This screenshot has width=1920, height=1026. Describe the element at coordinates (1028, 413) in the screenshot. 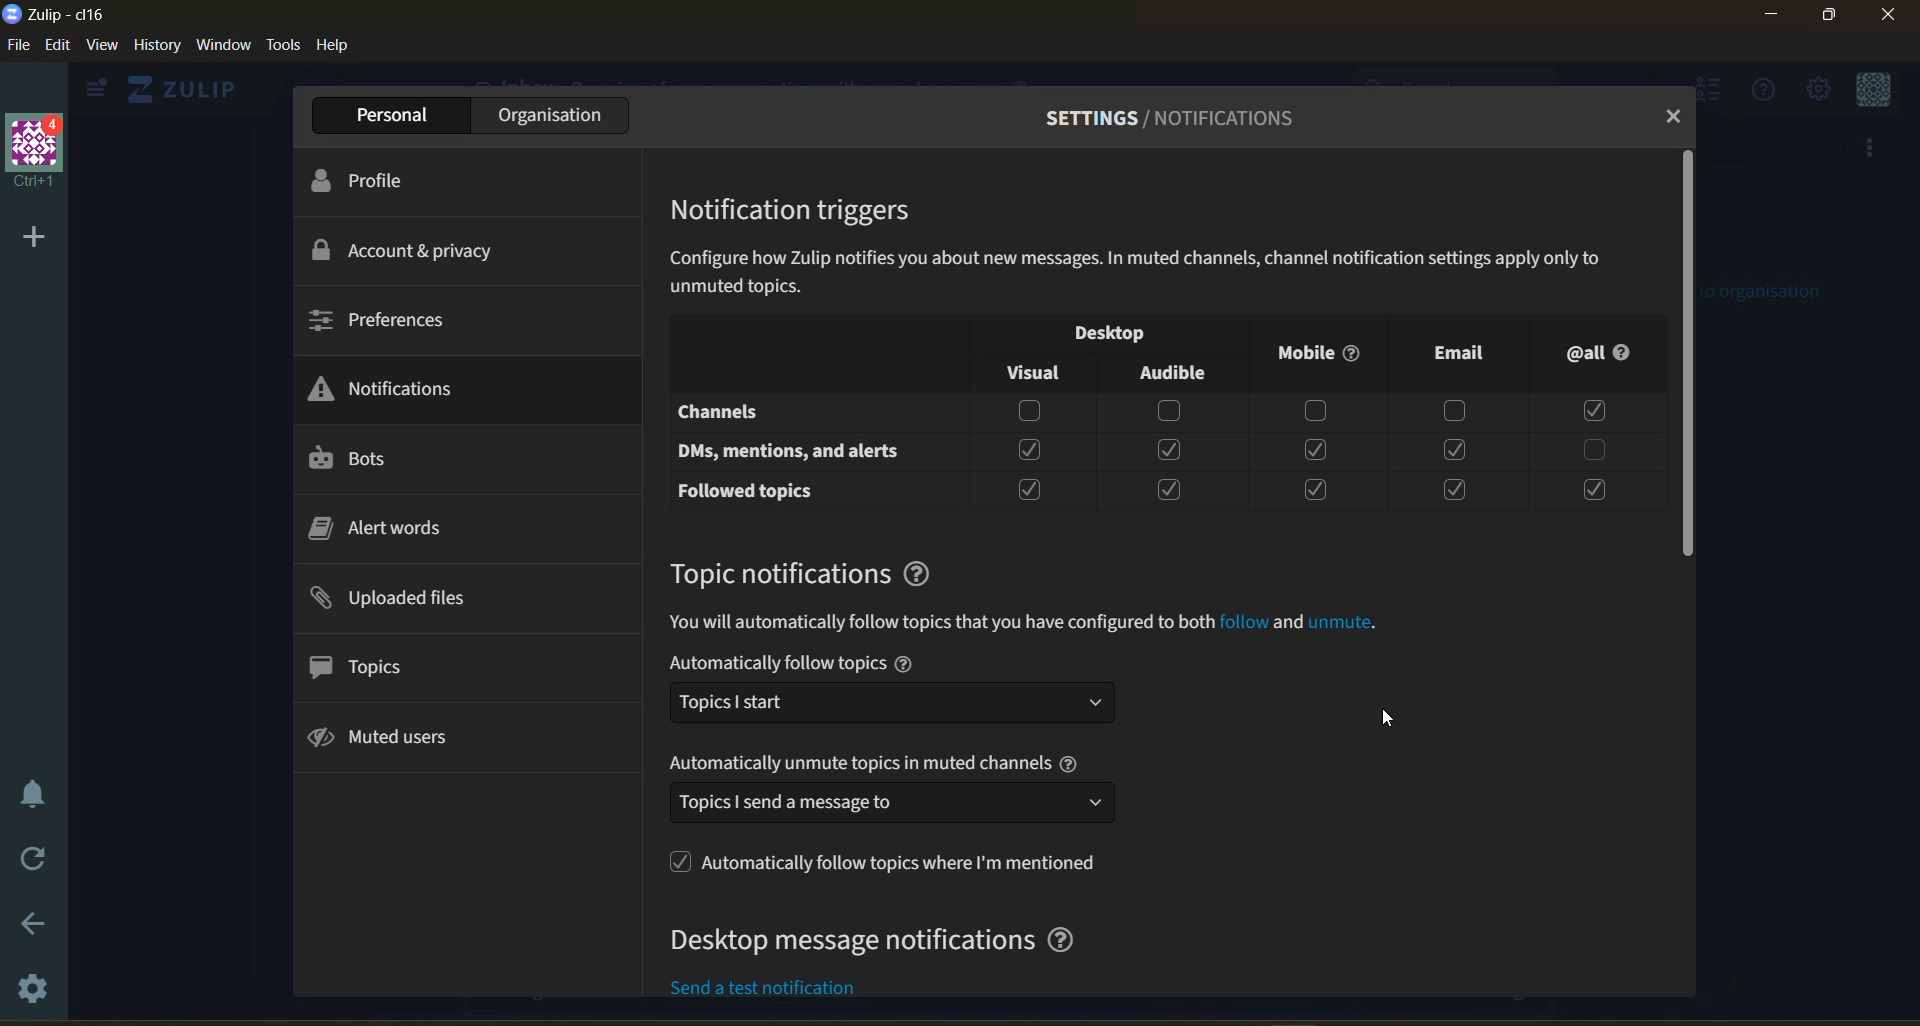

I see `Checkbox` at that location.